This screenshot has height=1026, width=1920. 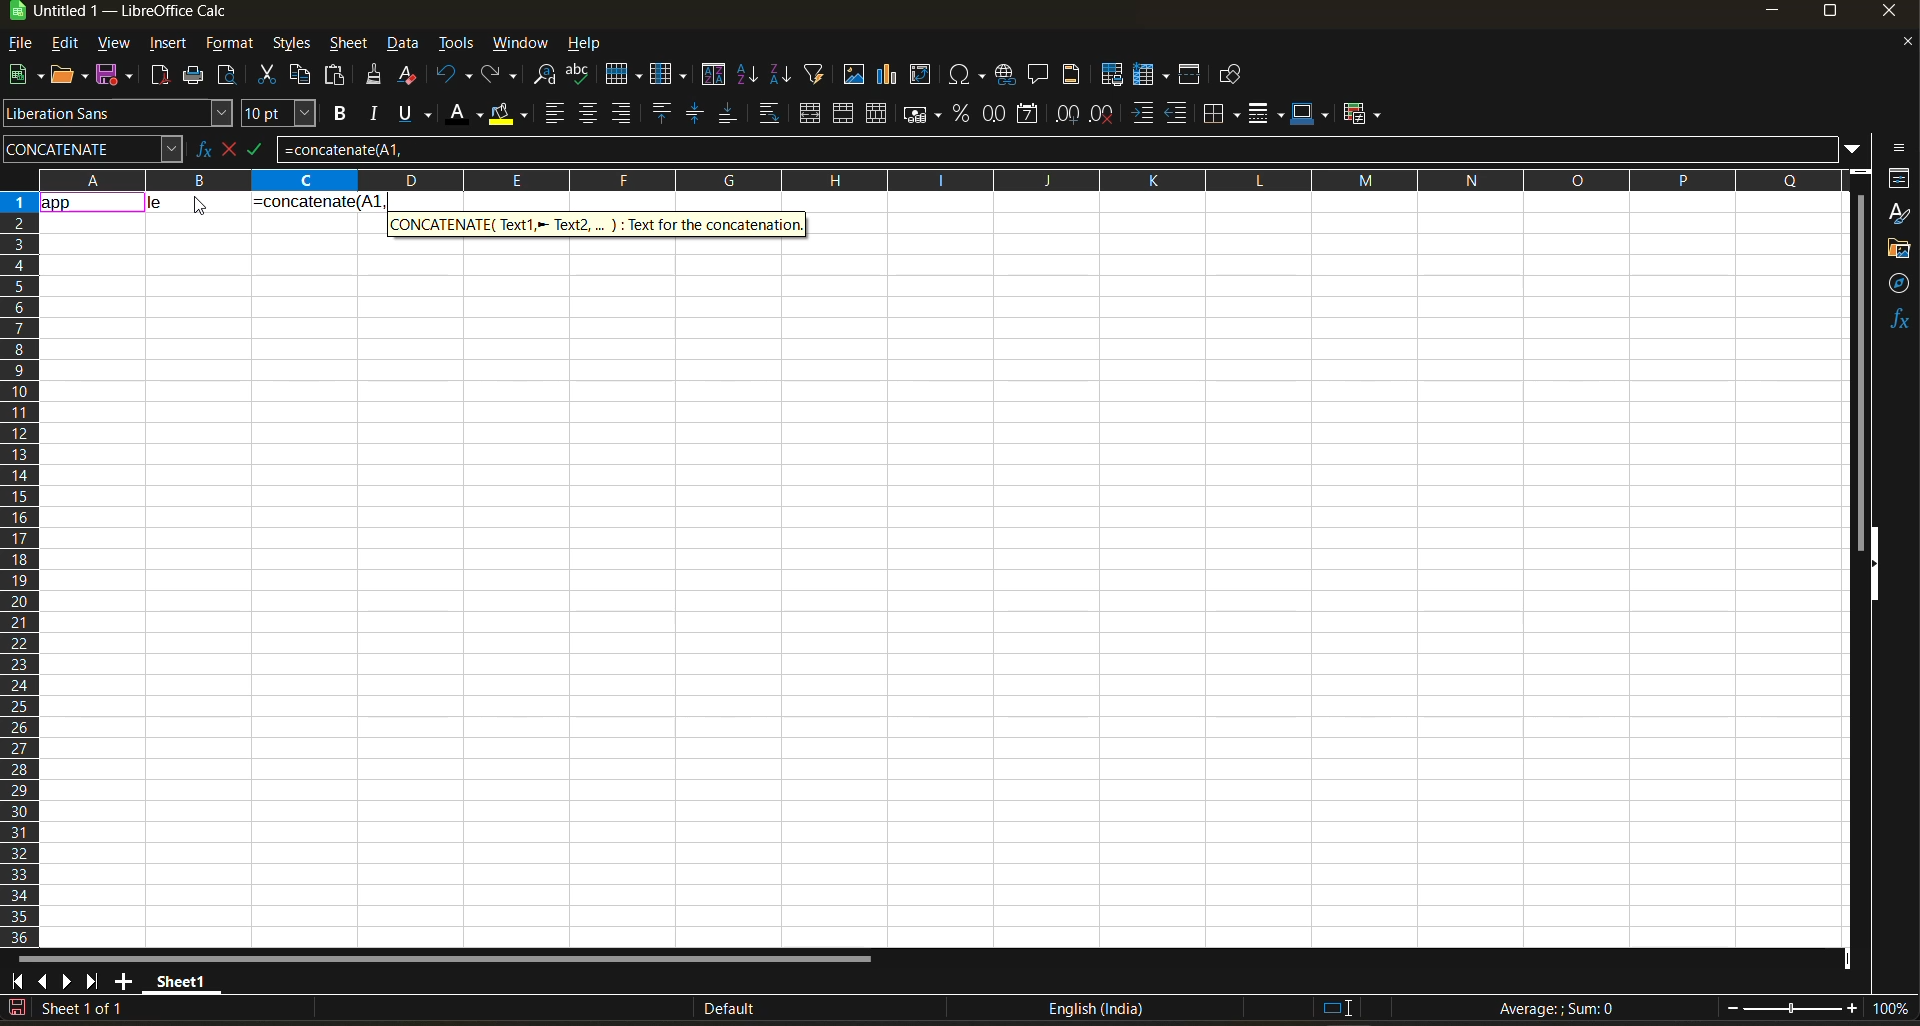 What do you see at coordinates (768, 115) in the screenshot?
I see `wrap text` at bounding box center [768, 115].